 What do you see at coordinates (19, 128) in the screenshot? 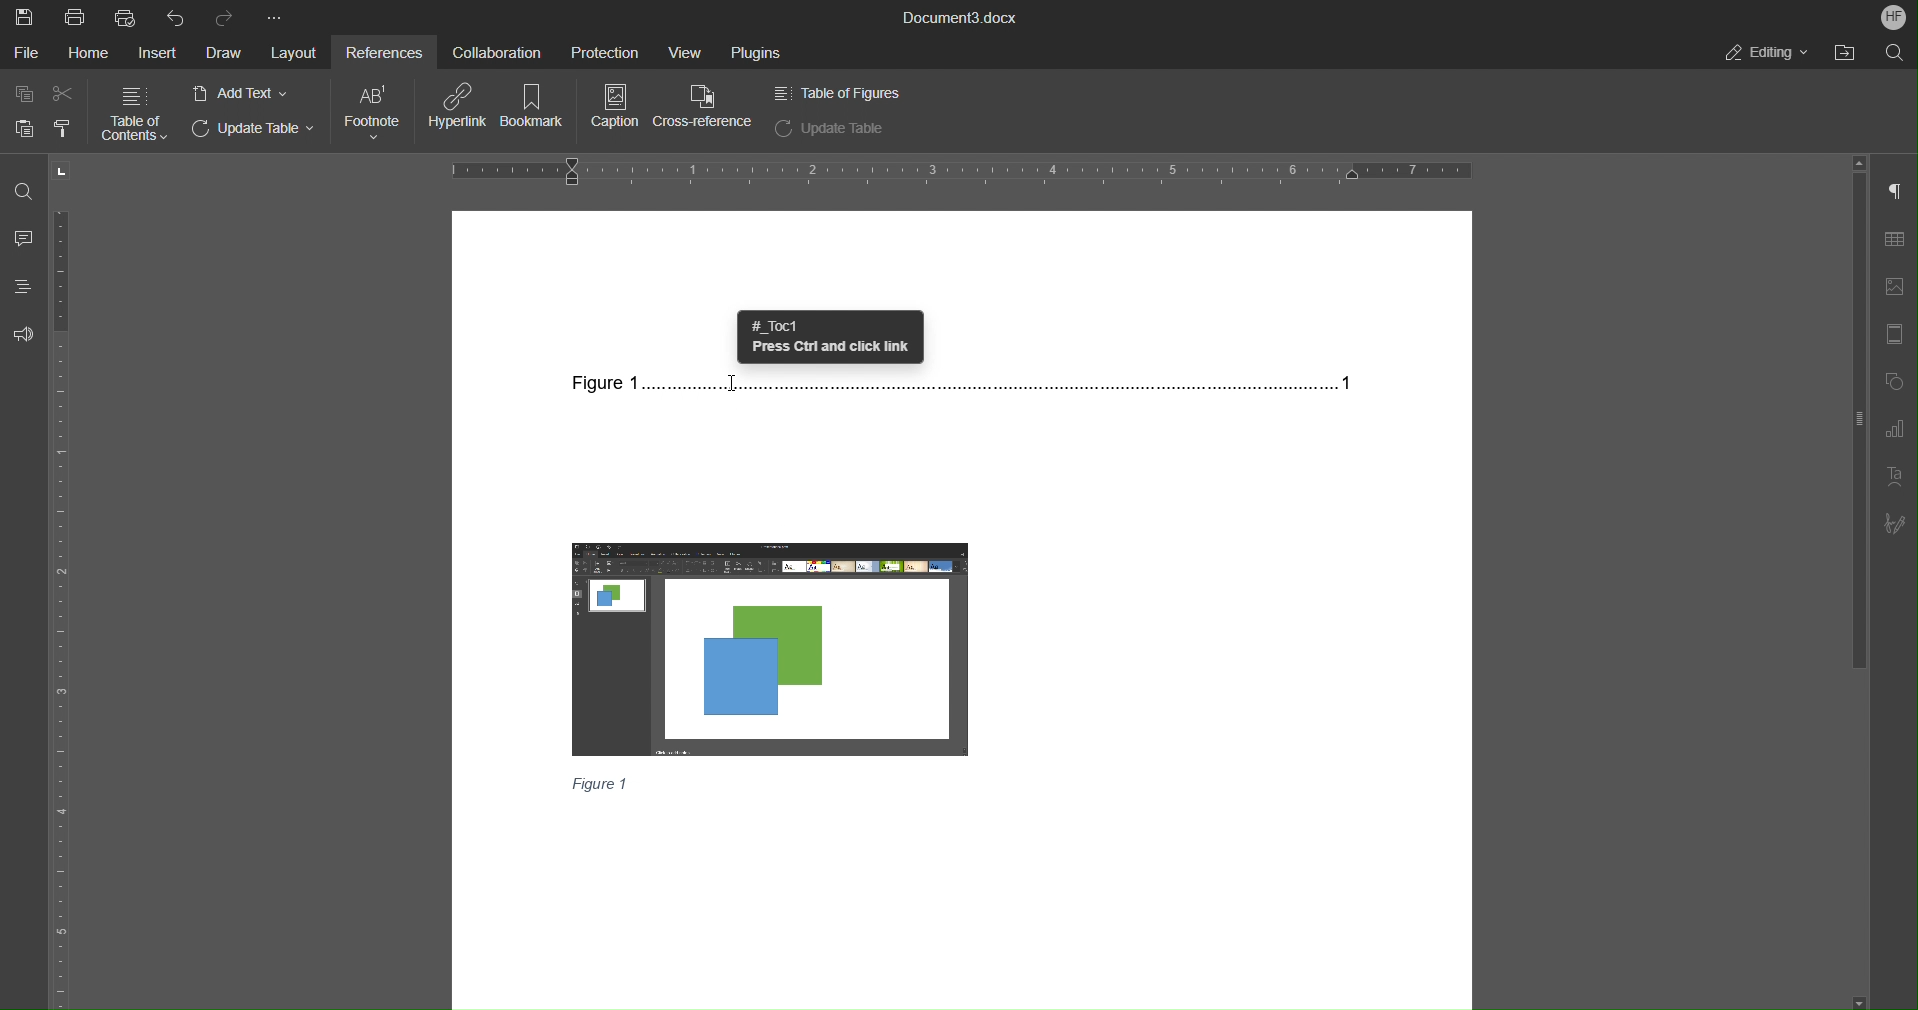
I see `Paste` at bounding box center [19, 128].